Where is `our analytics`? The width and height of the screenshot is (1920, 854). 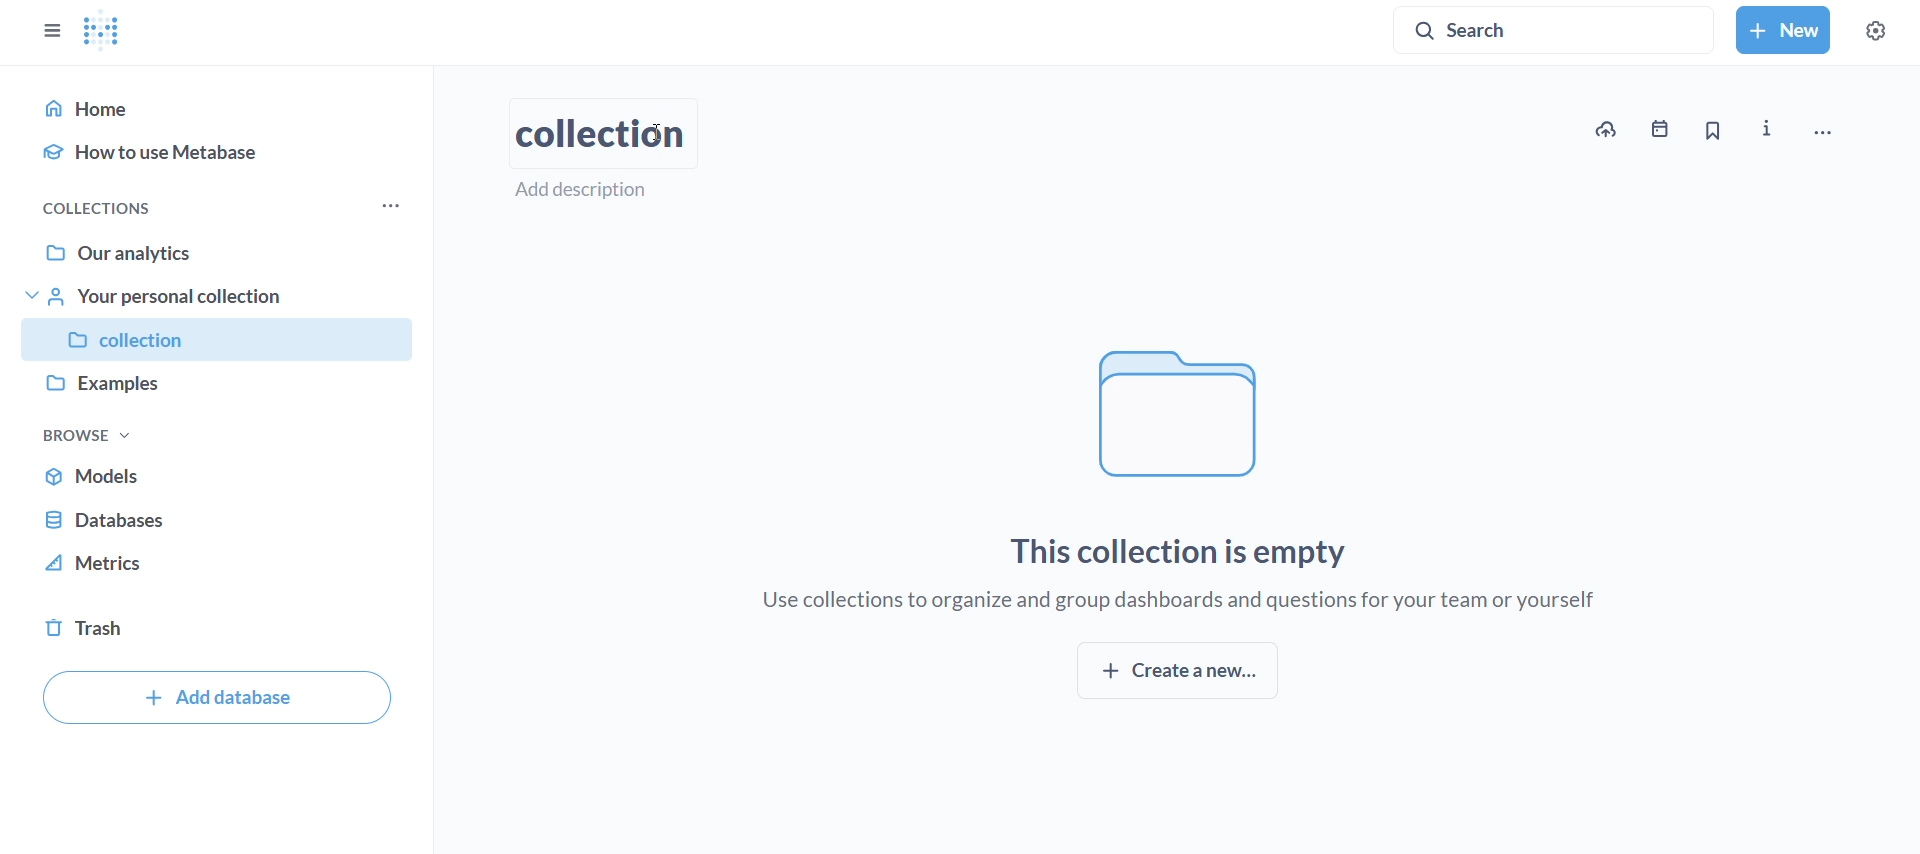
our analytics is located at coordinates (220, 253).